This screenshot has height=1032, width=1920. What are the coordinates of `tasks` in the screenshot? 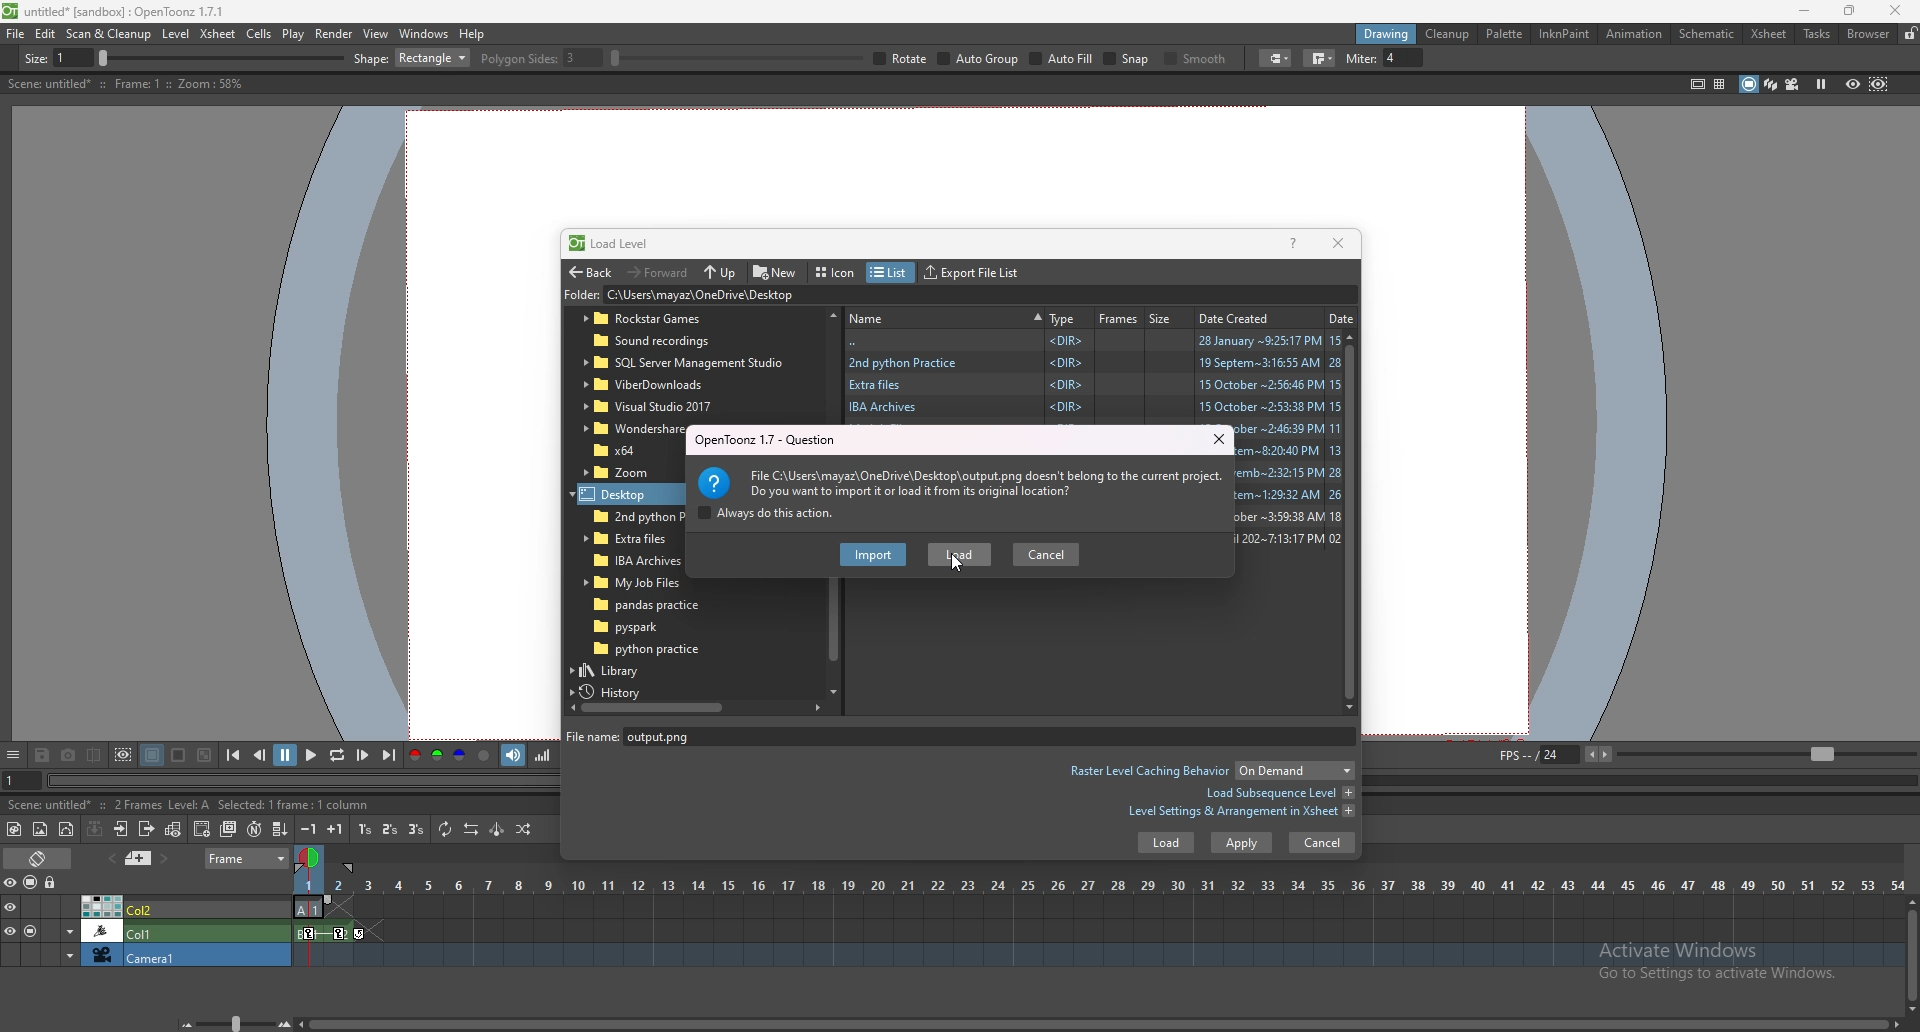 It's located at (1816, 35).